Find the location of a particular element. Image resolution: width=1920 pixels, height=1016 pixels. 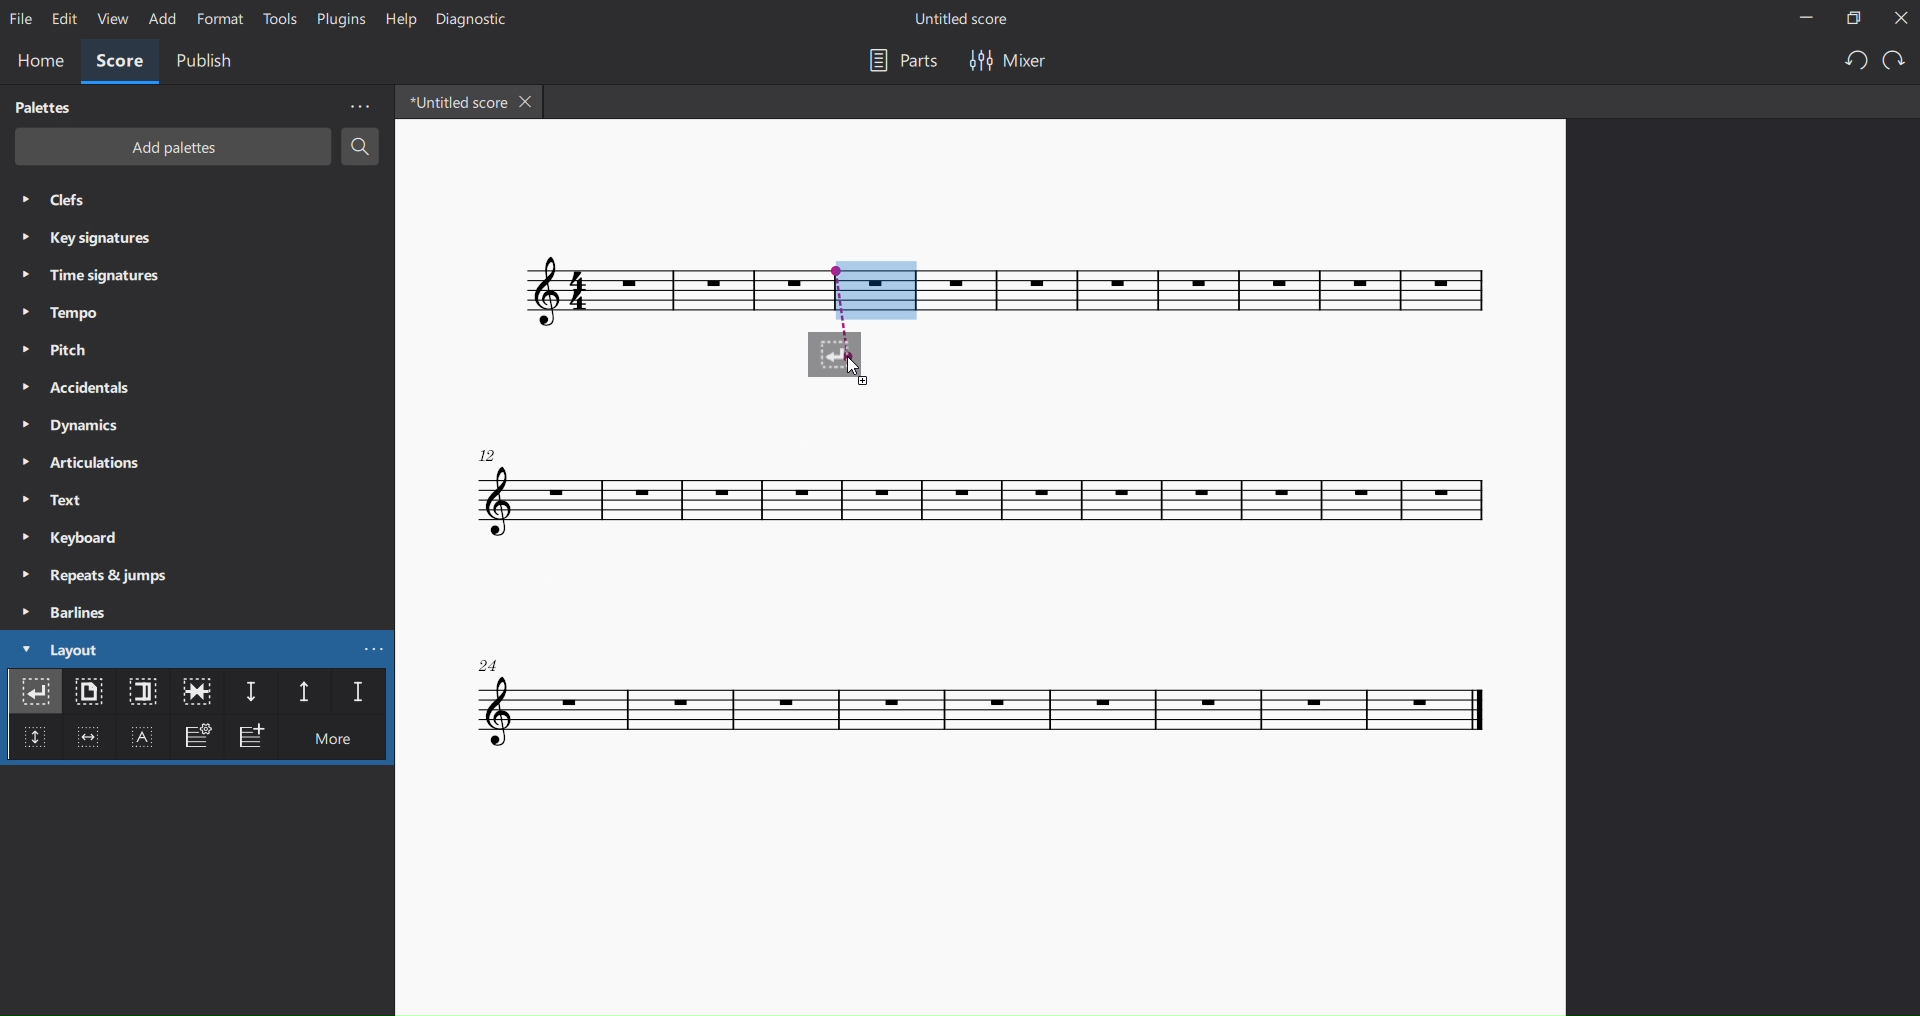

time signatures is located at coordinates (101, 274).